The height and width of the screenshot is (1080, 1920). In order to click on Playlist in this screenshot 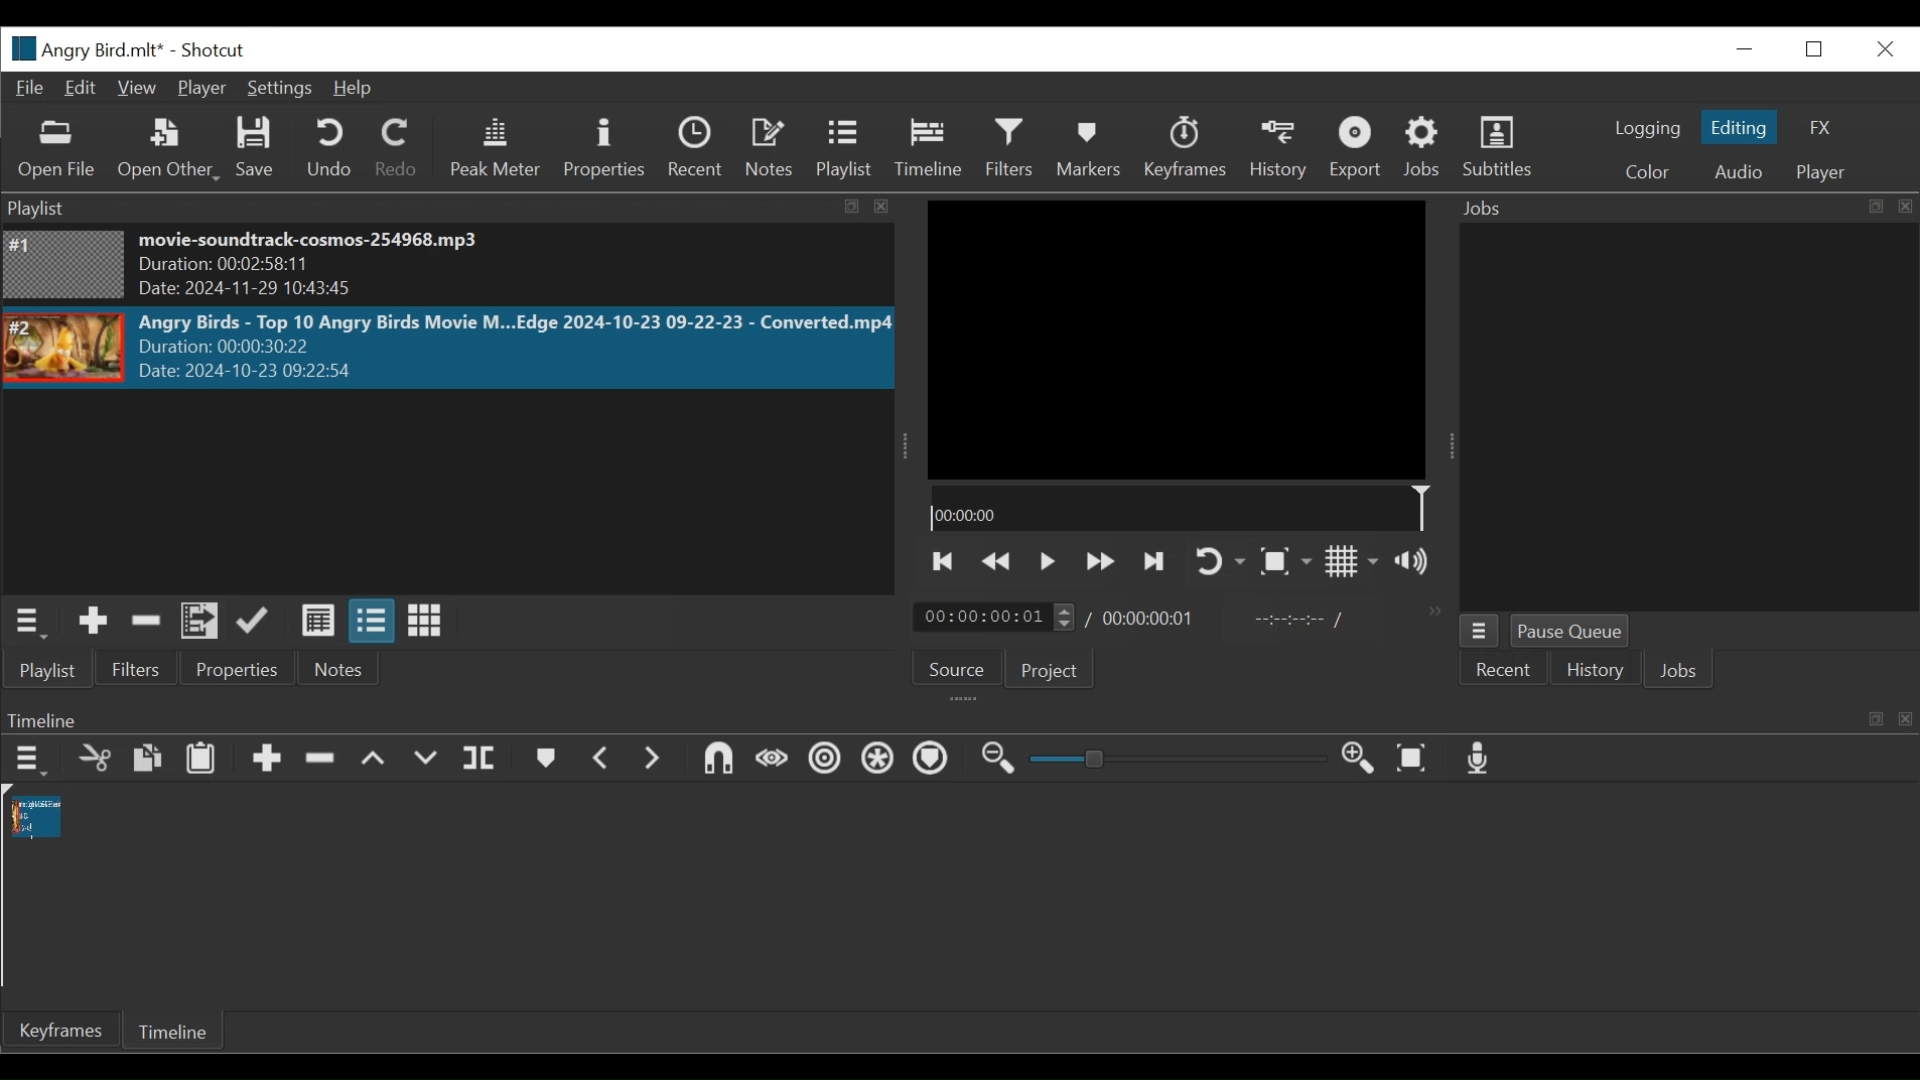, I will do `click(844, 150)`.